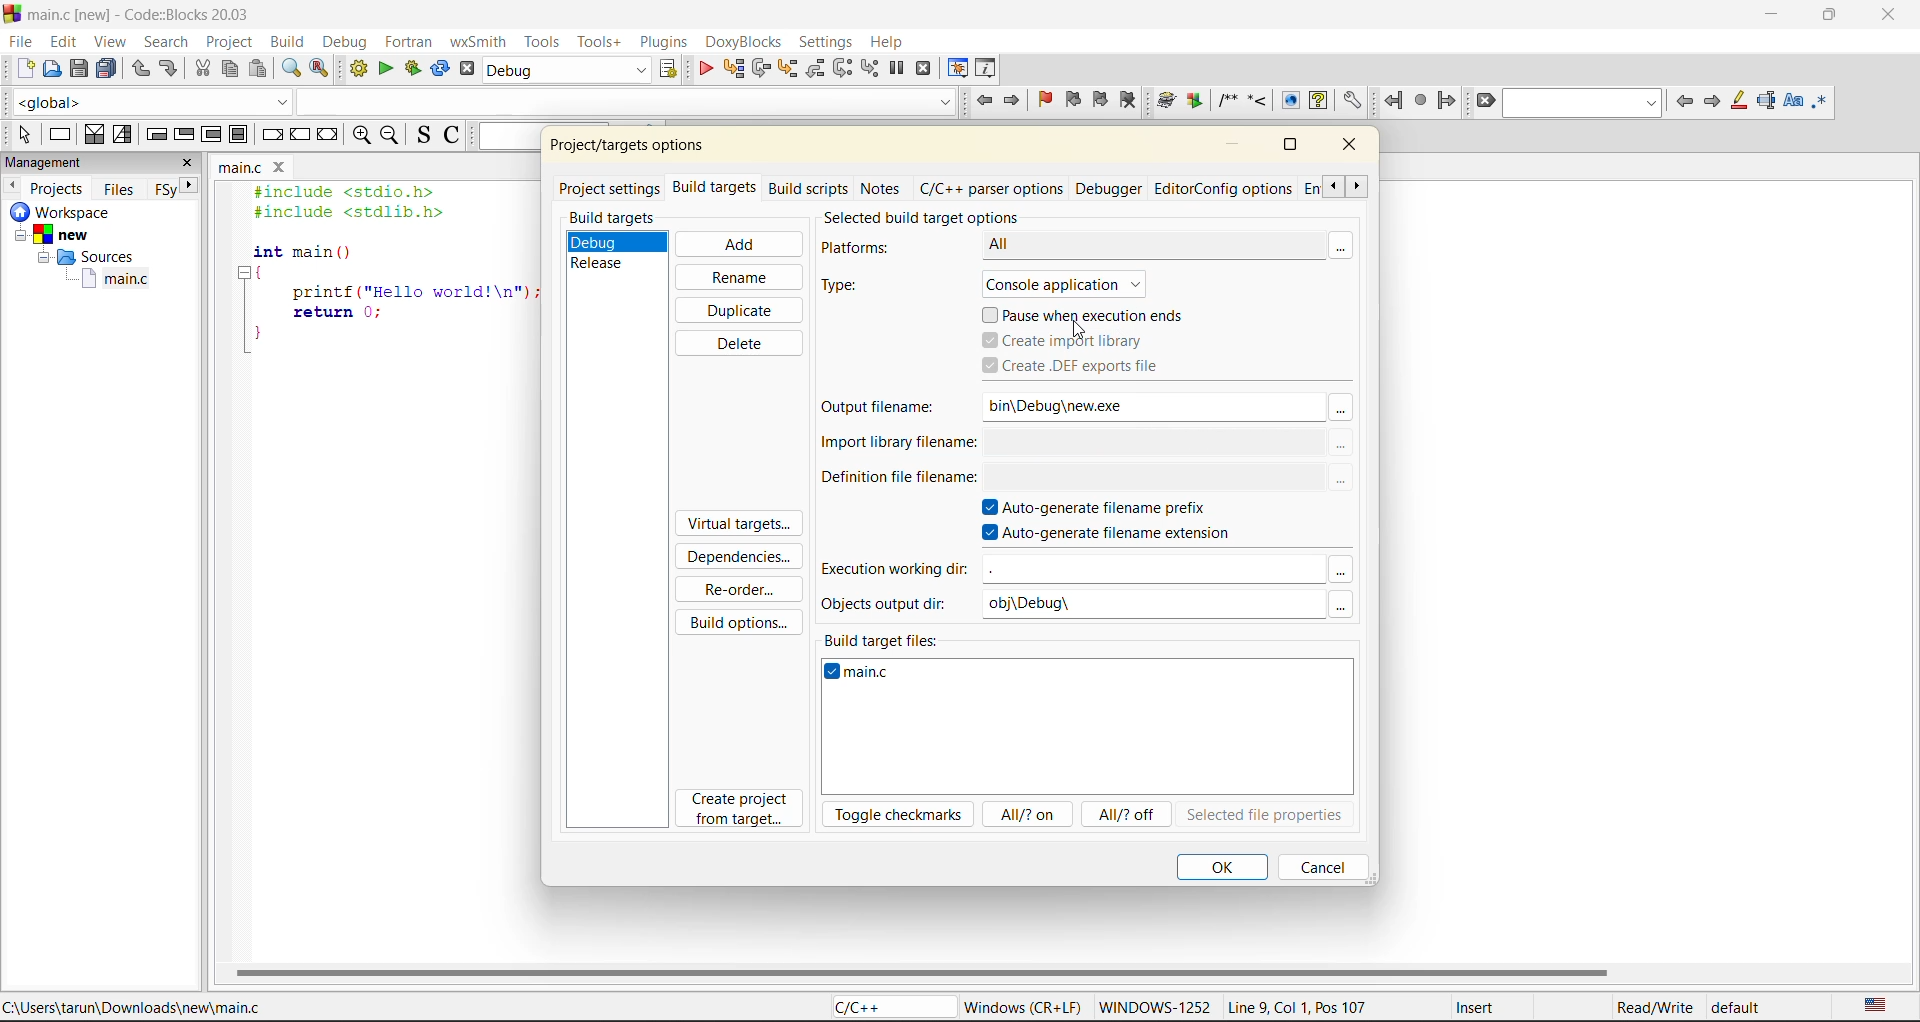 The height and width of the screenshot is (1022, 1920). I want to click on More, so click(1340, 571).